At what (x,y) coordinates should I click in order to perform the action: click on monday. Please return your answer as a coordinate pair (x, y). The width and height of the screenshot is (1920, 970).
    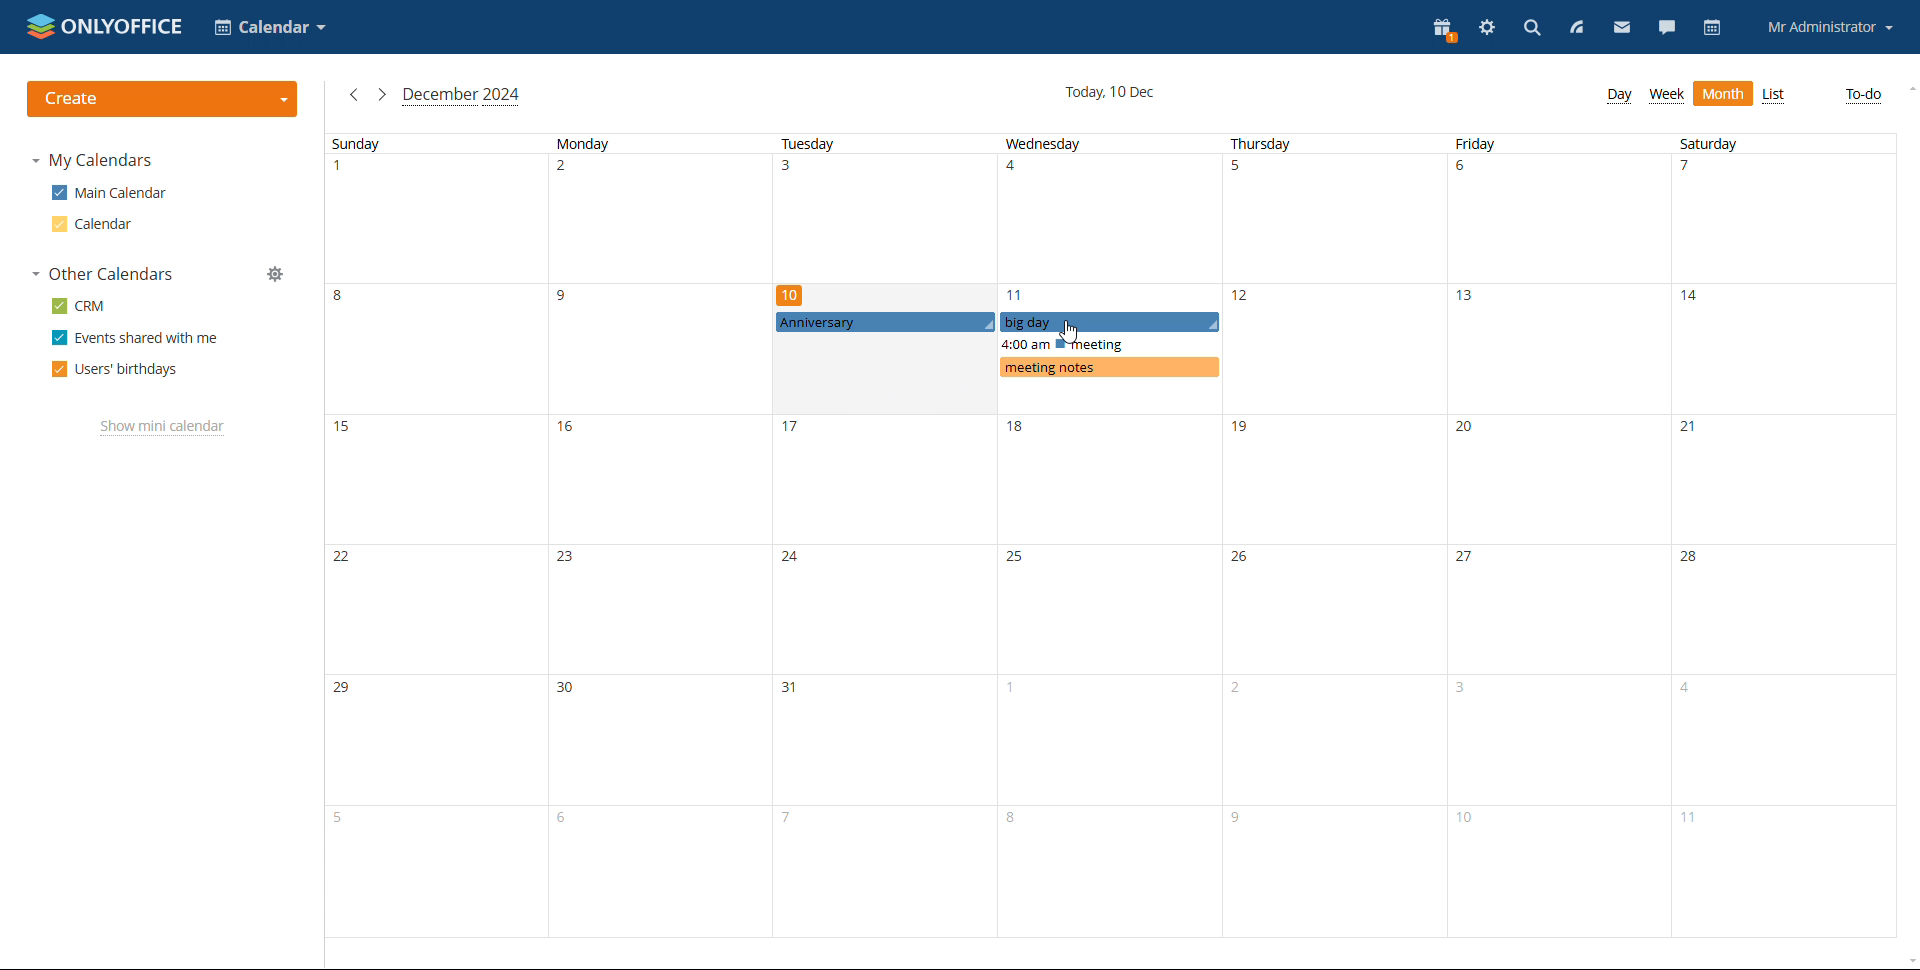
    Looking at the image, I should click on (663, 536).